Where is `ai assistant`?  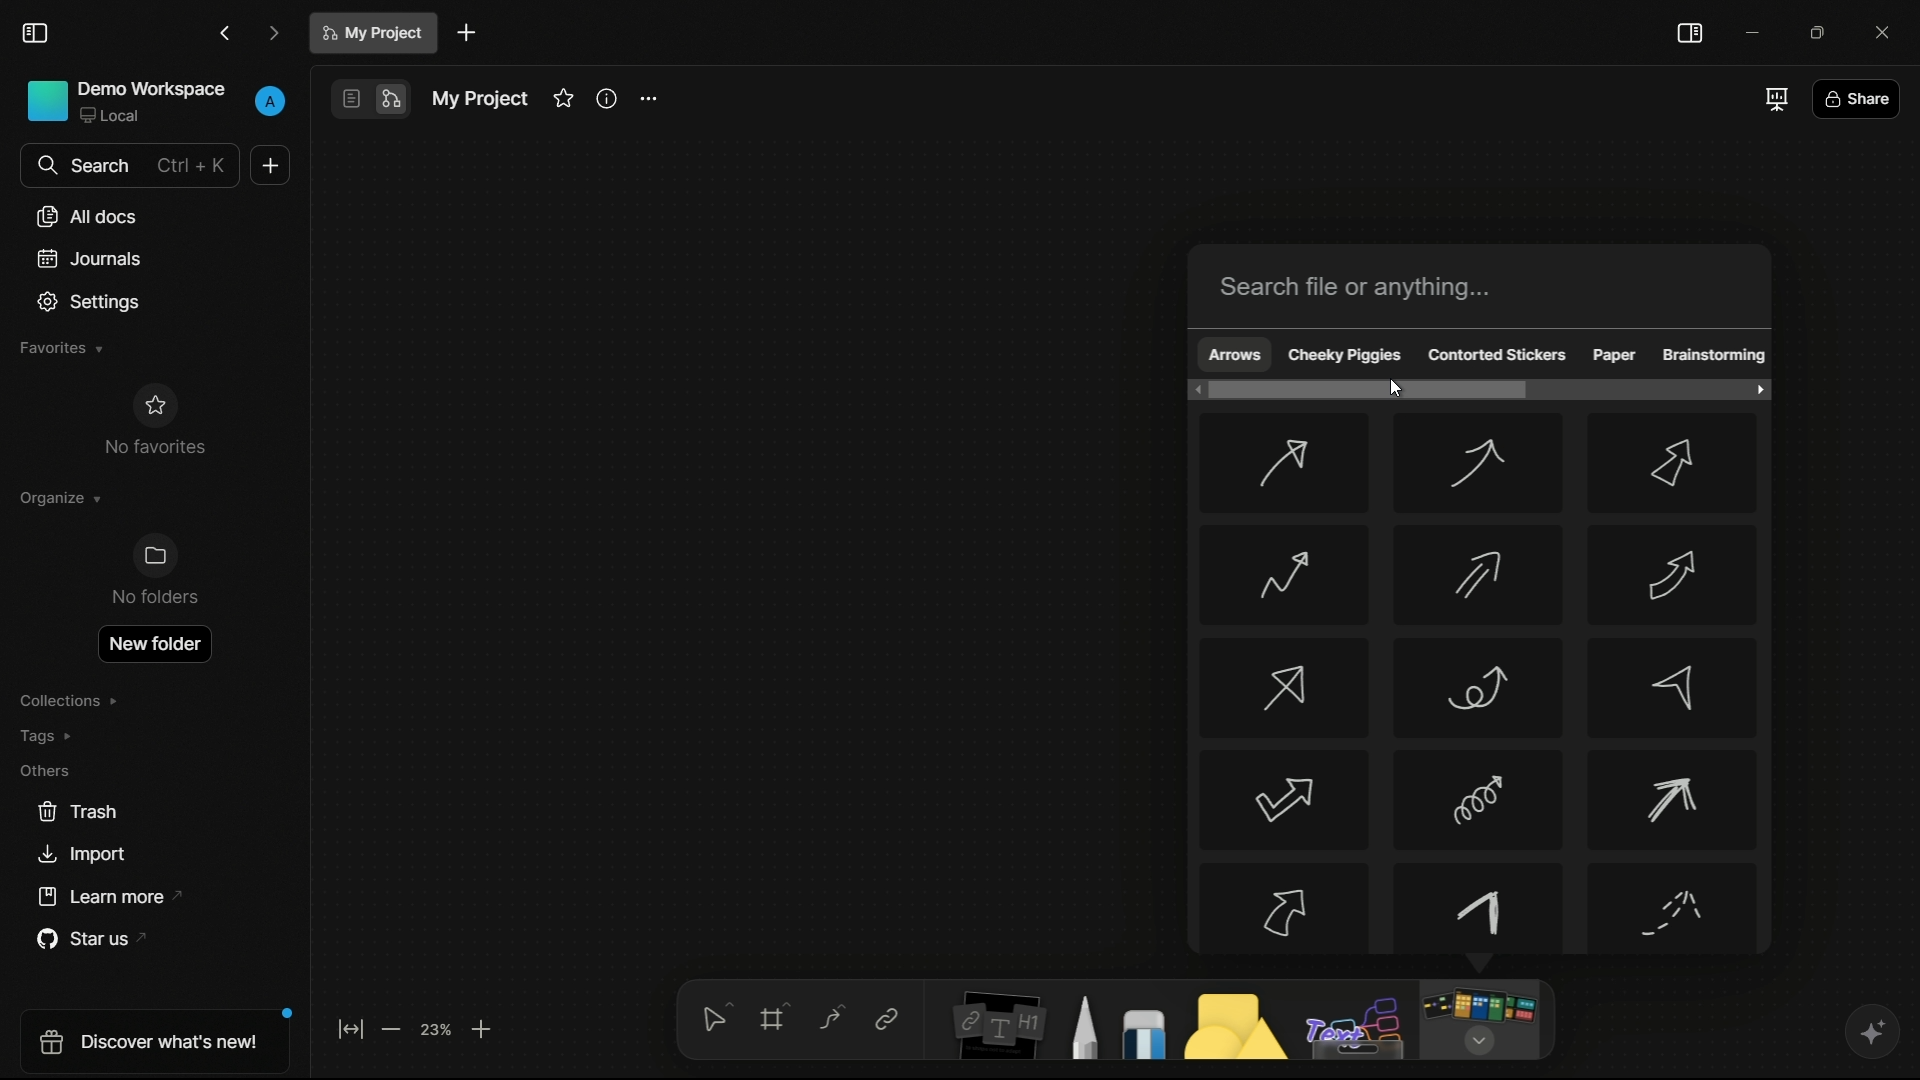 ai assistant is located at coordinates (1871, 1032).